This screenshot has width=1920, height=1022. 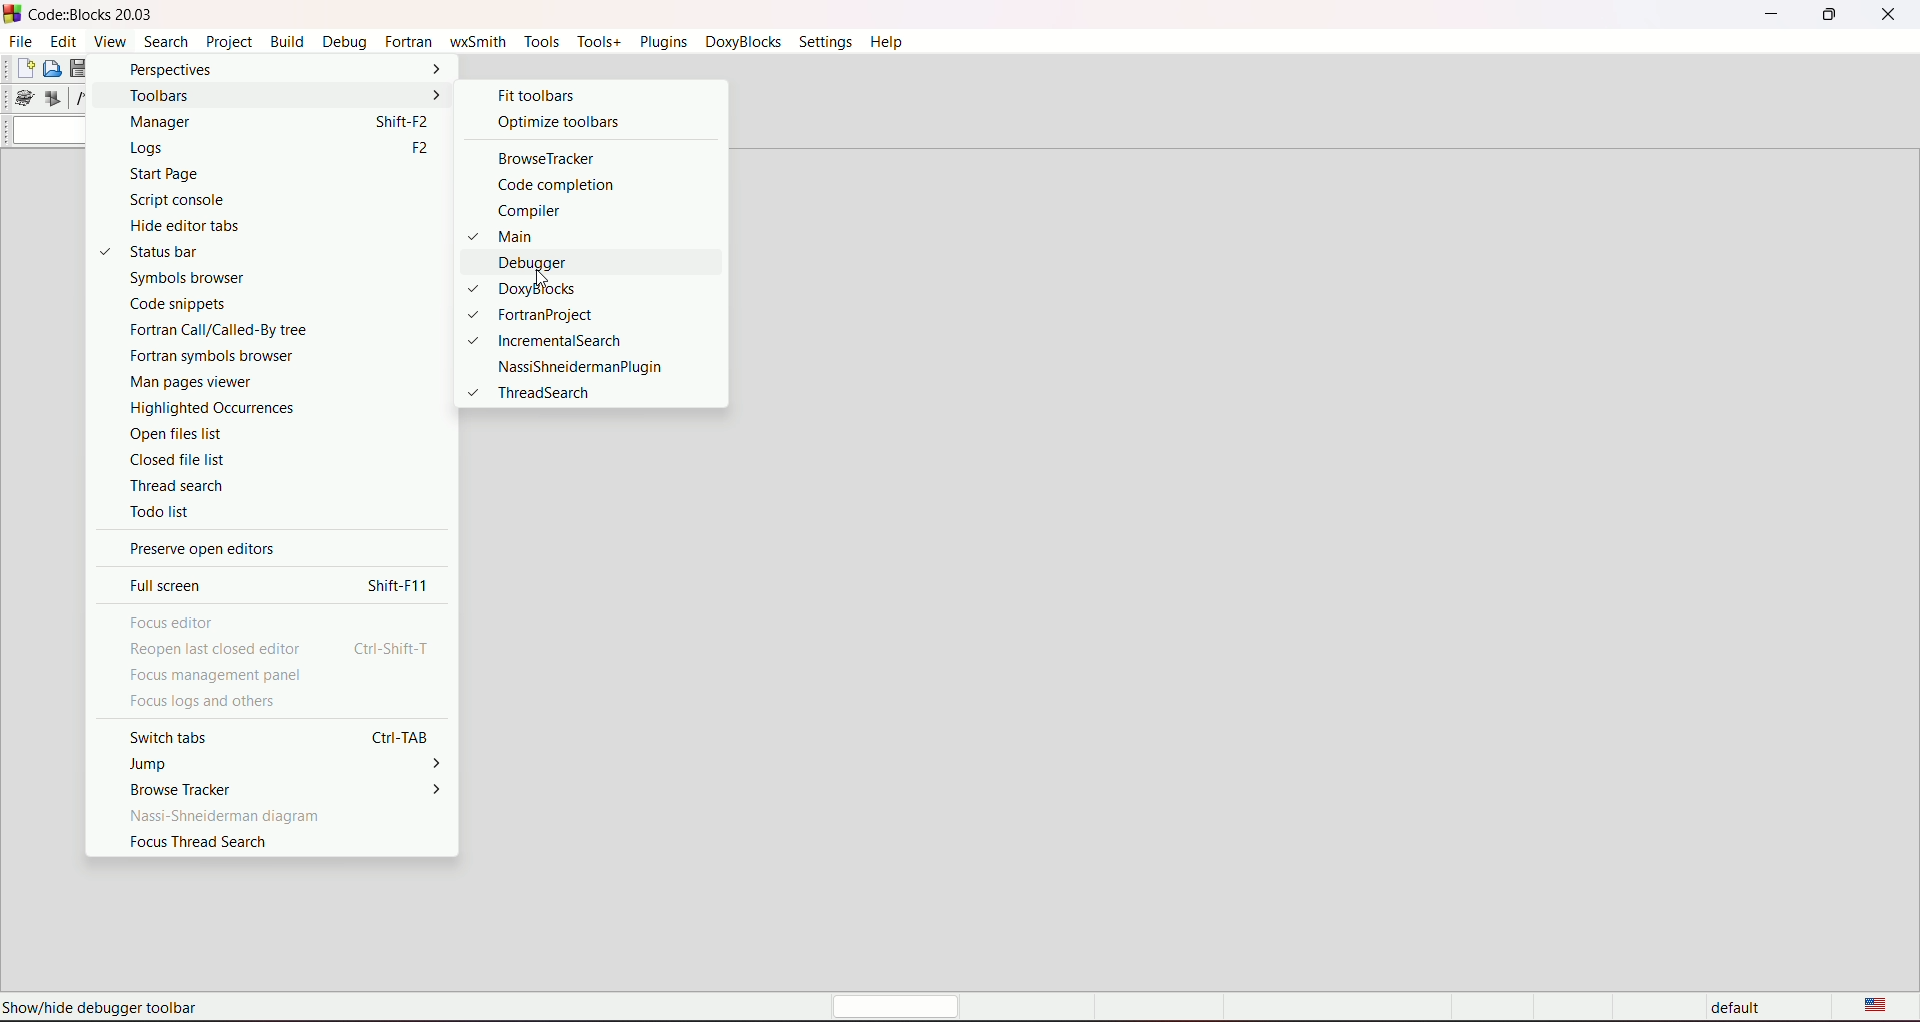 What do you see at coordinates (739, 42) in the screenshot?
I see `doxyblocks` at bounding box center [739, 42].